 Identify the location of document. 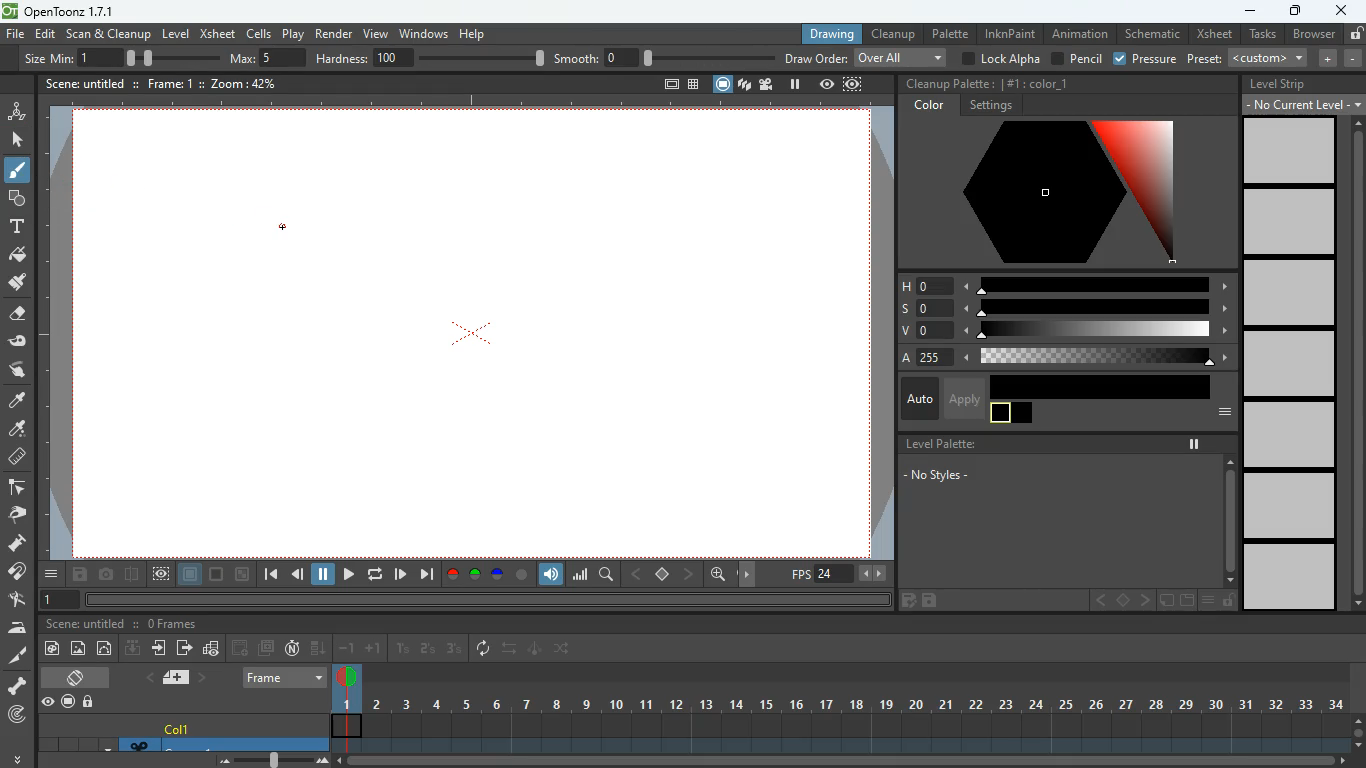
(668, 86).